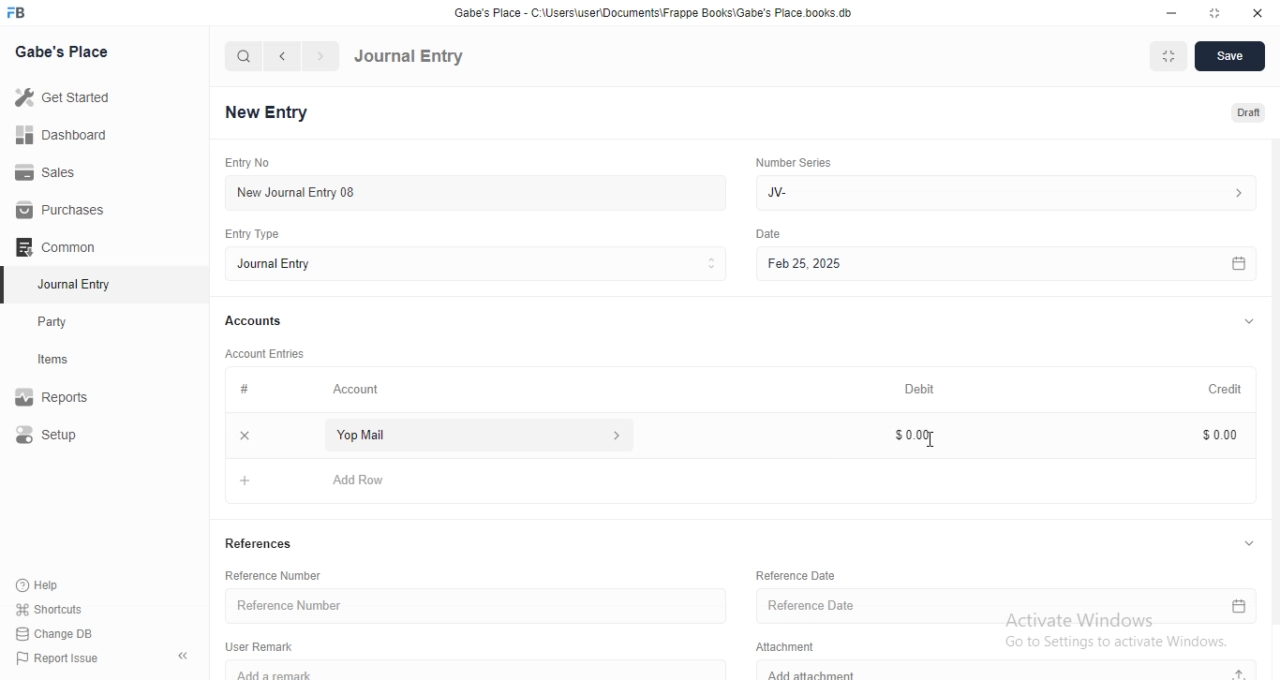 The image size is (1280, 680). I want to click on $0.00, so click(911, 435).